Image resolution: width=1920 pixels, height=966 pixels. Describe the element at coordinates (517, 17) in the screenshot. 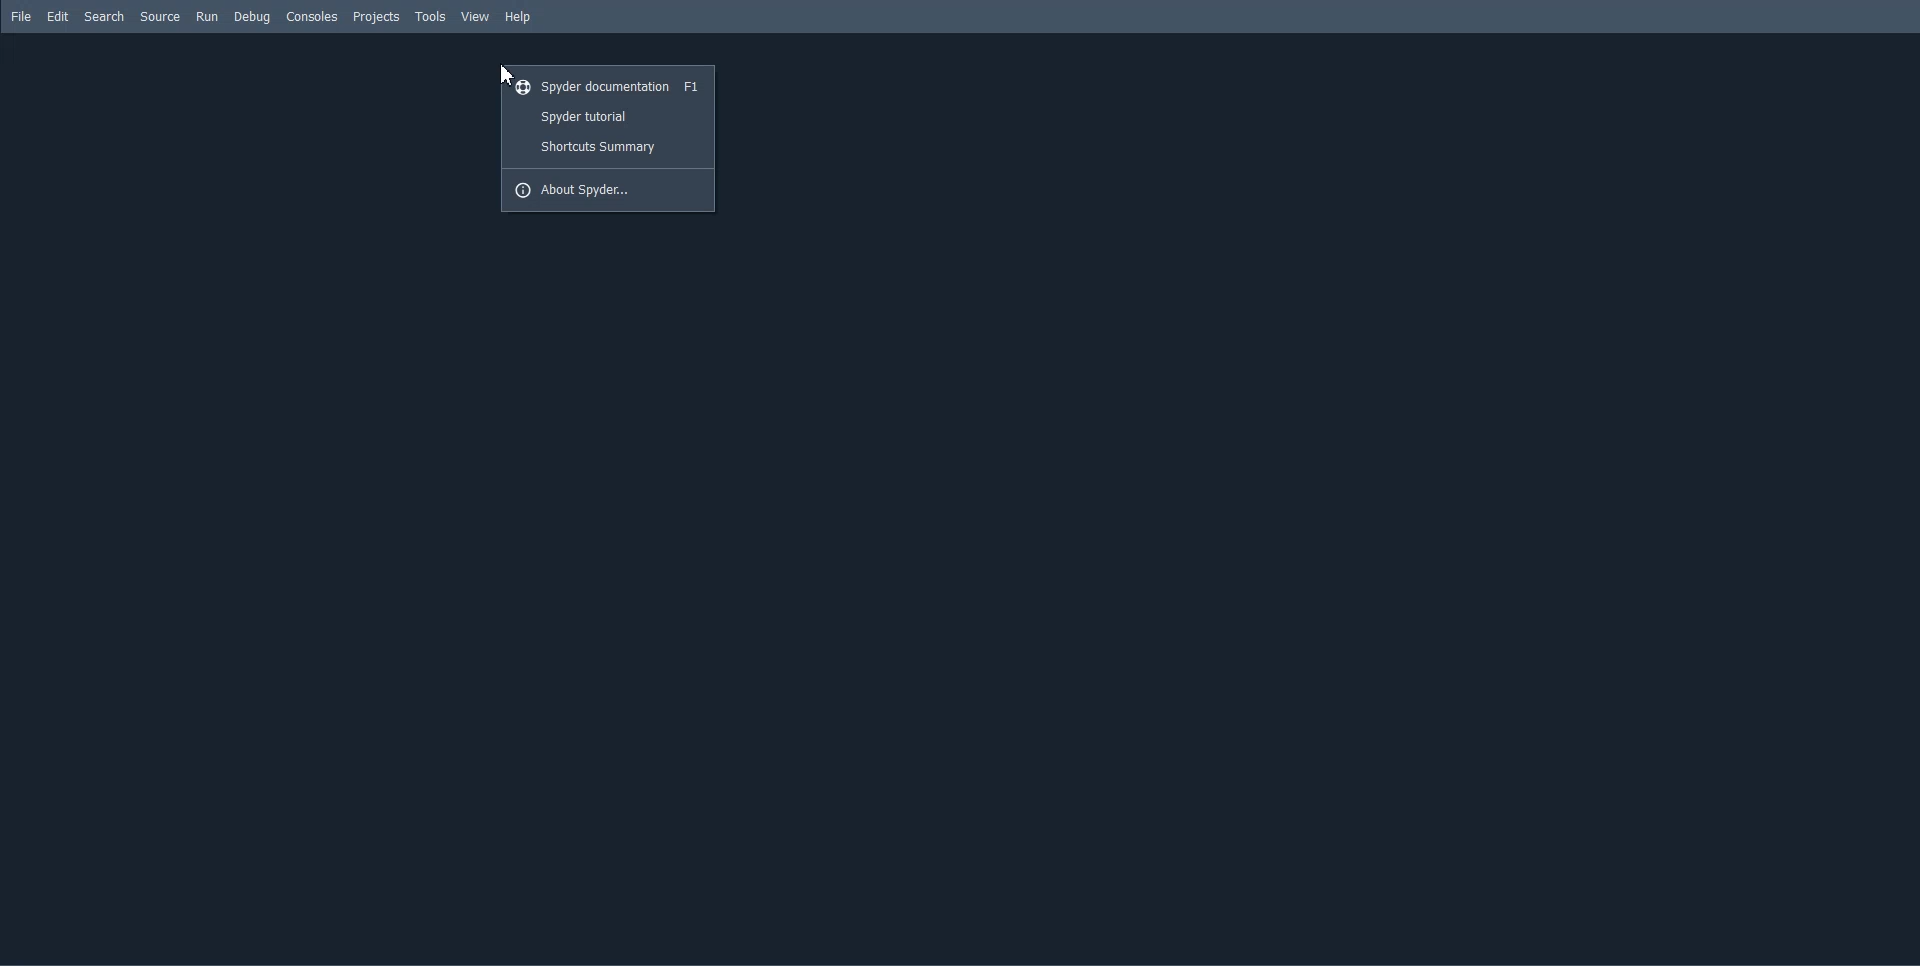

I see `Help` at that location.